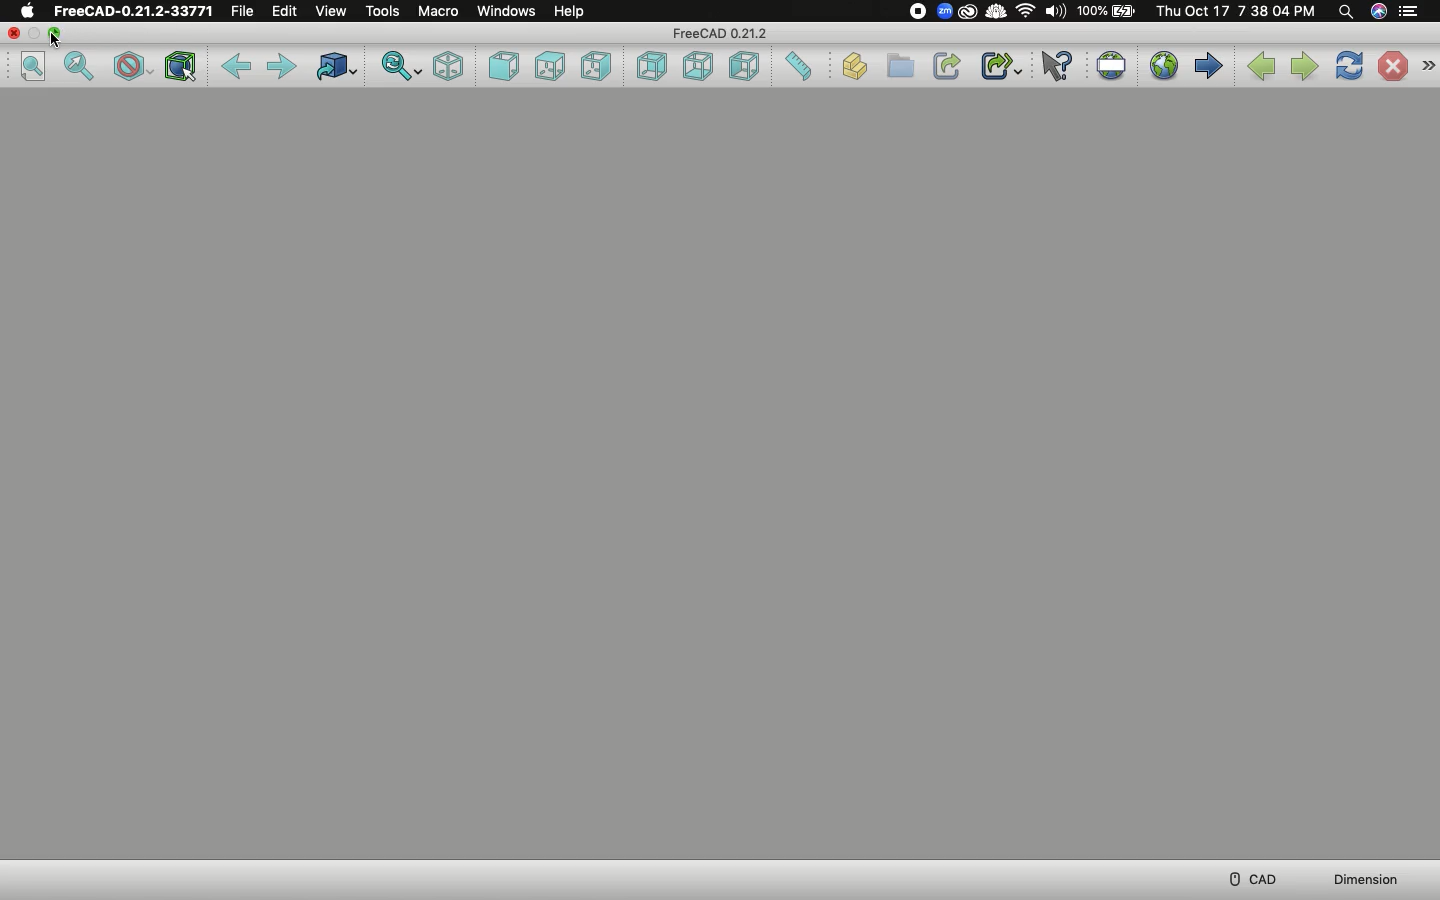 This screenshot has height=900, width=1440. What do you see at coordinates (1426, 66) in the screenshot?
I see `Navigation` at bounding box center [1426, 66].